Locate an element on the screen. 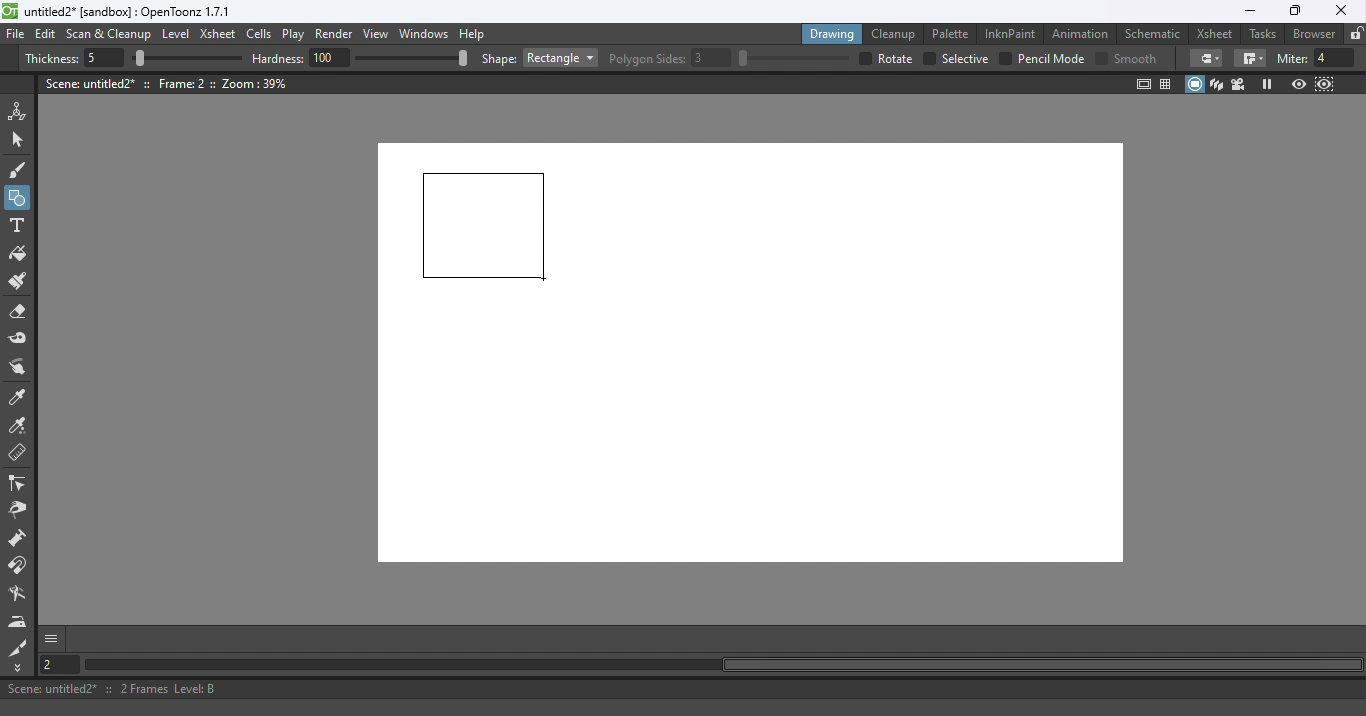  Eraser tool is located at coordinates (23, 312).